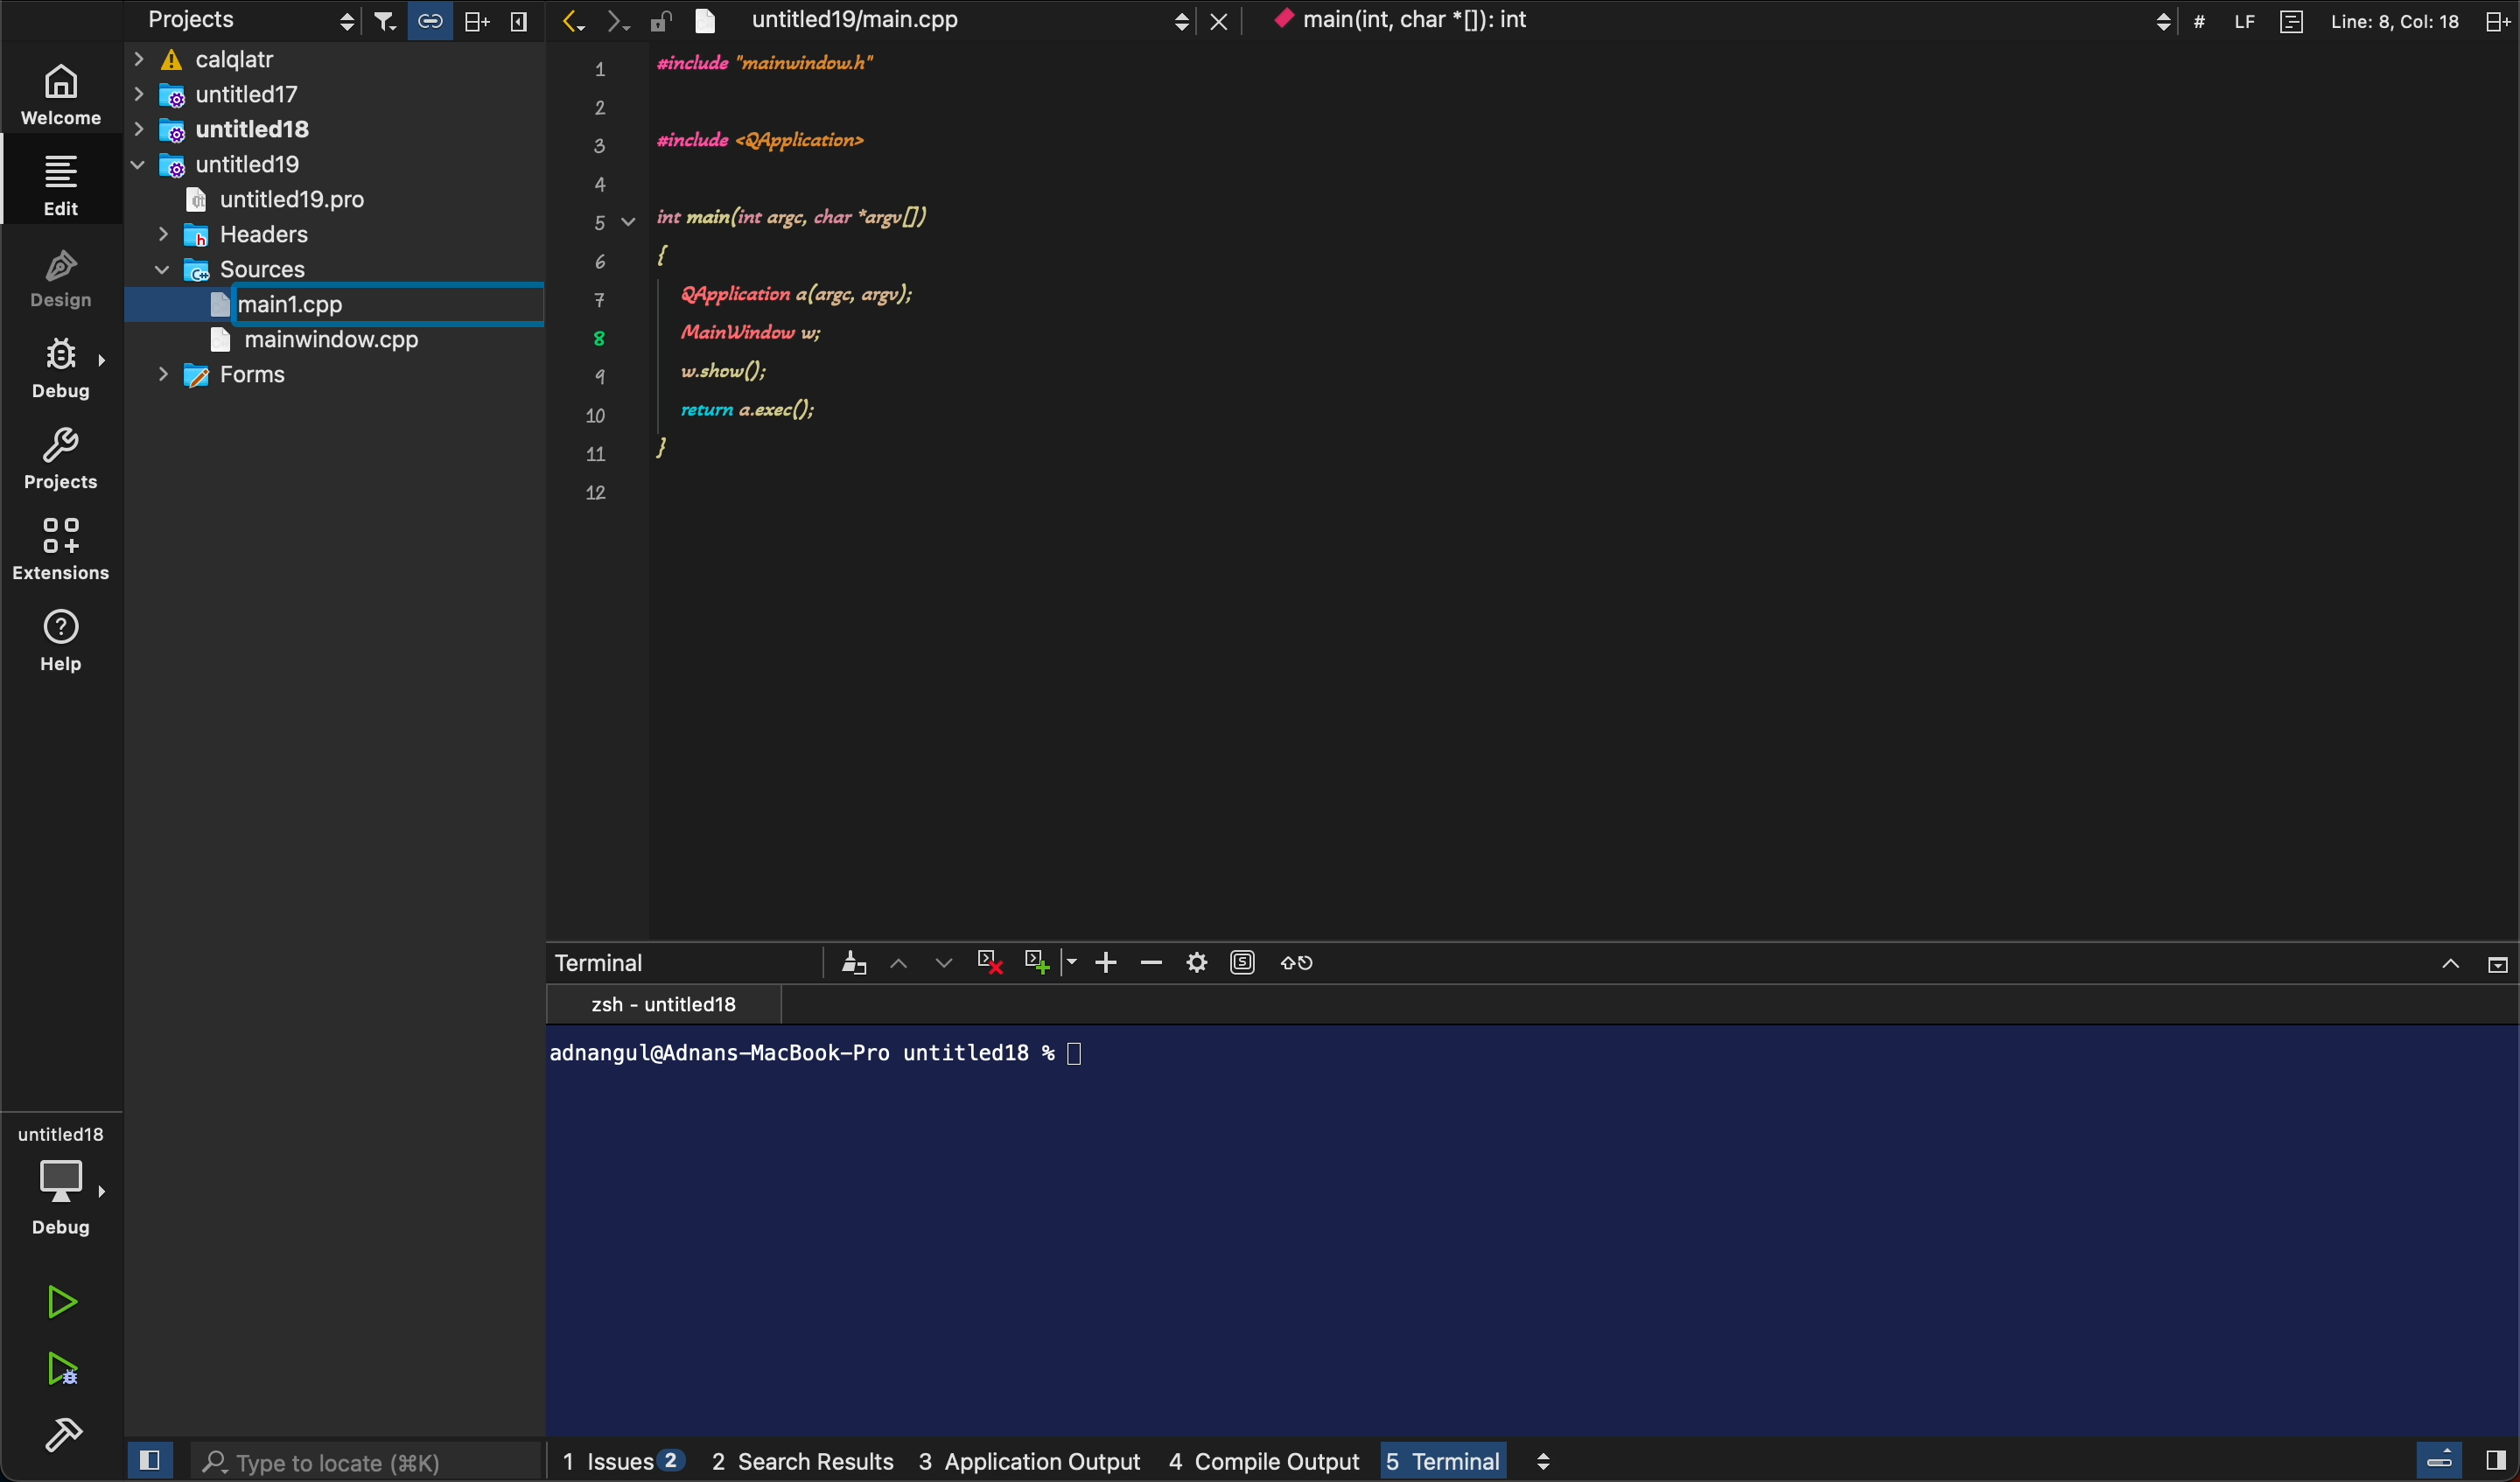 Image resolution: width=2520 pixels, height=1482 pixels. I want to click on weLcome, so click(70, 91).